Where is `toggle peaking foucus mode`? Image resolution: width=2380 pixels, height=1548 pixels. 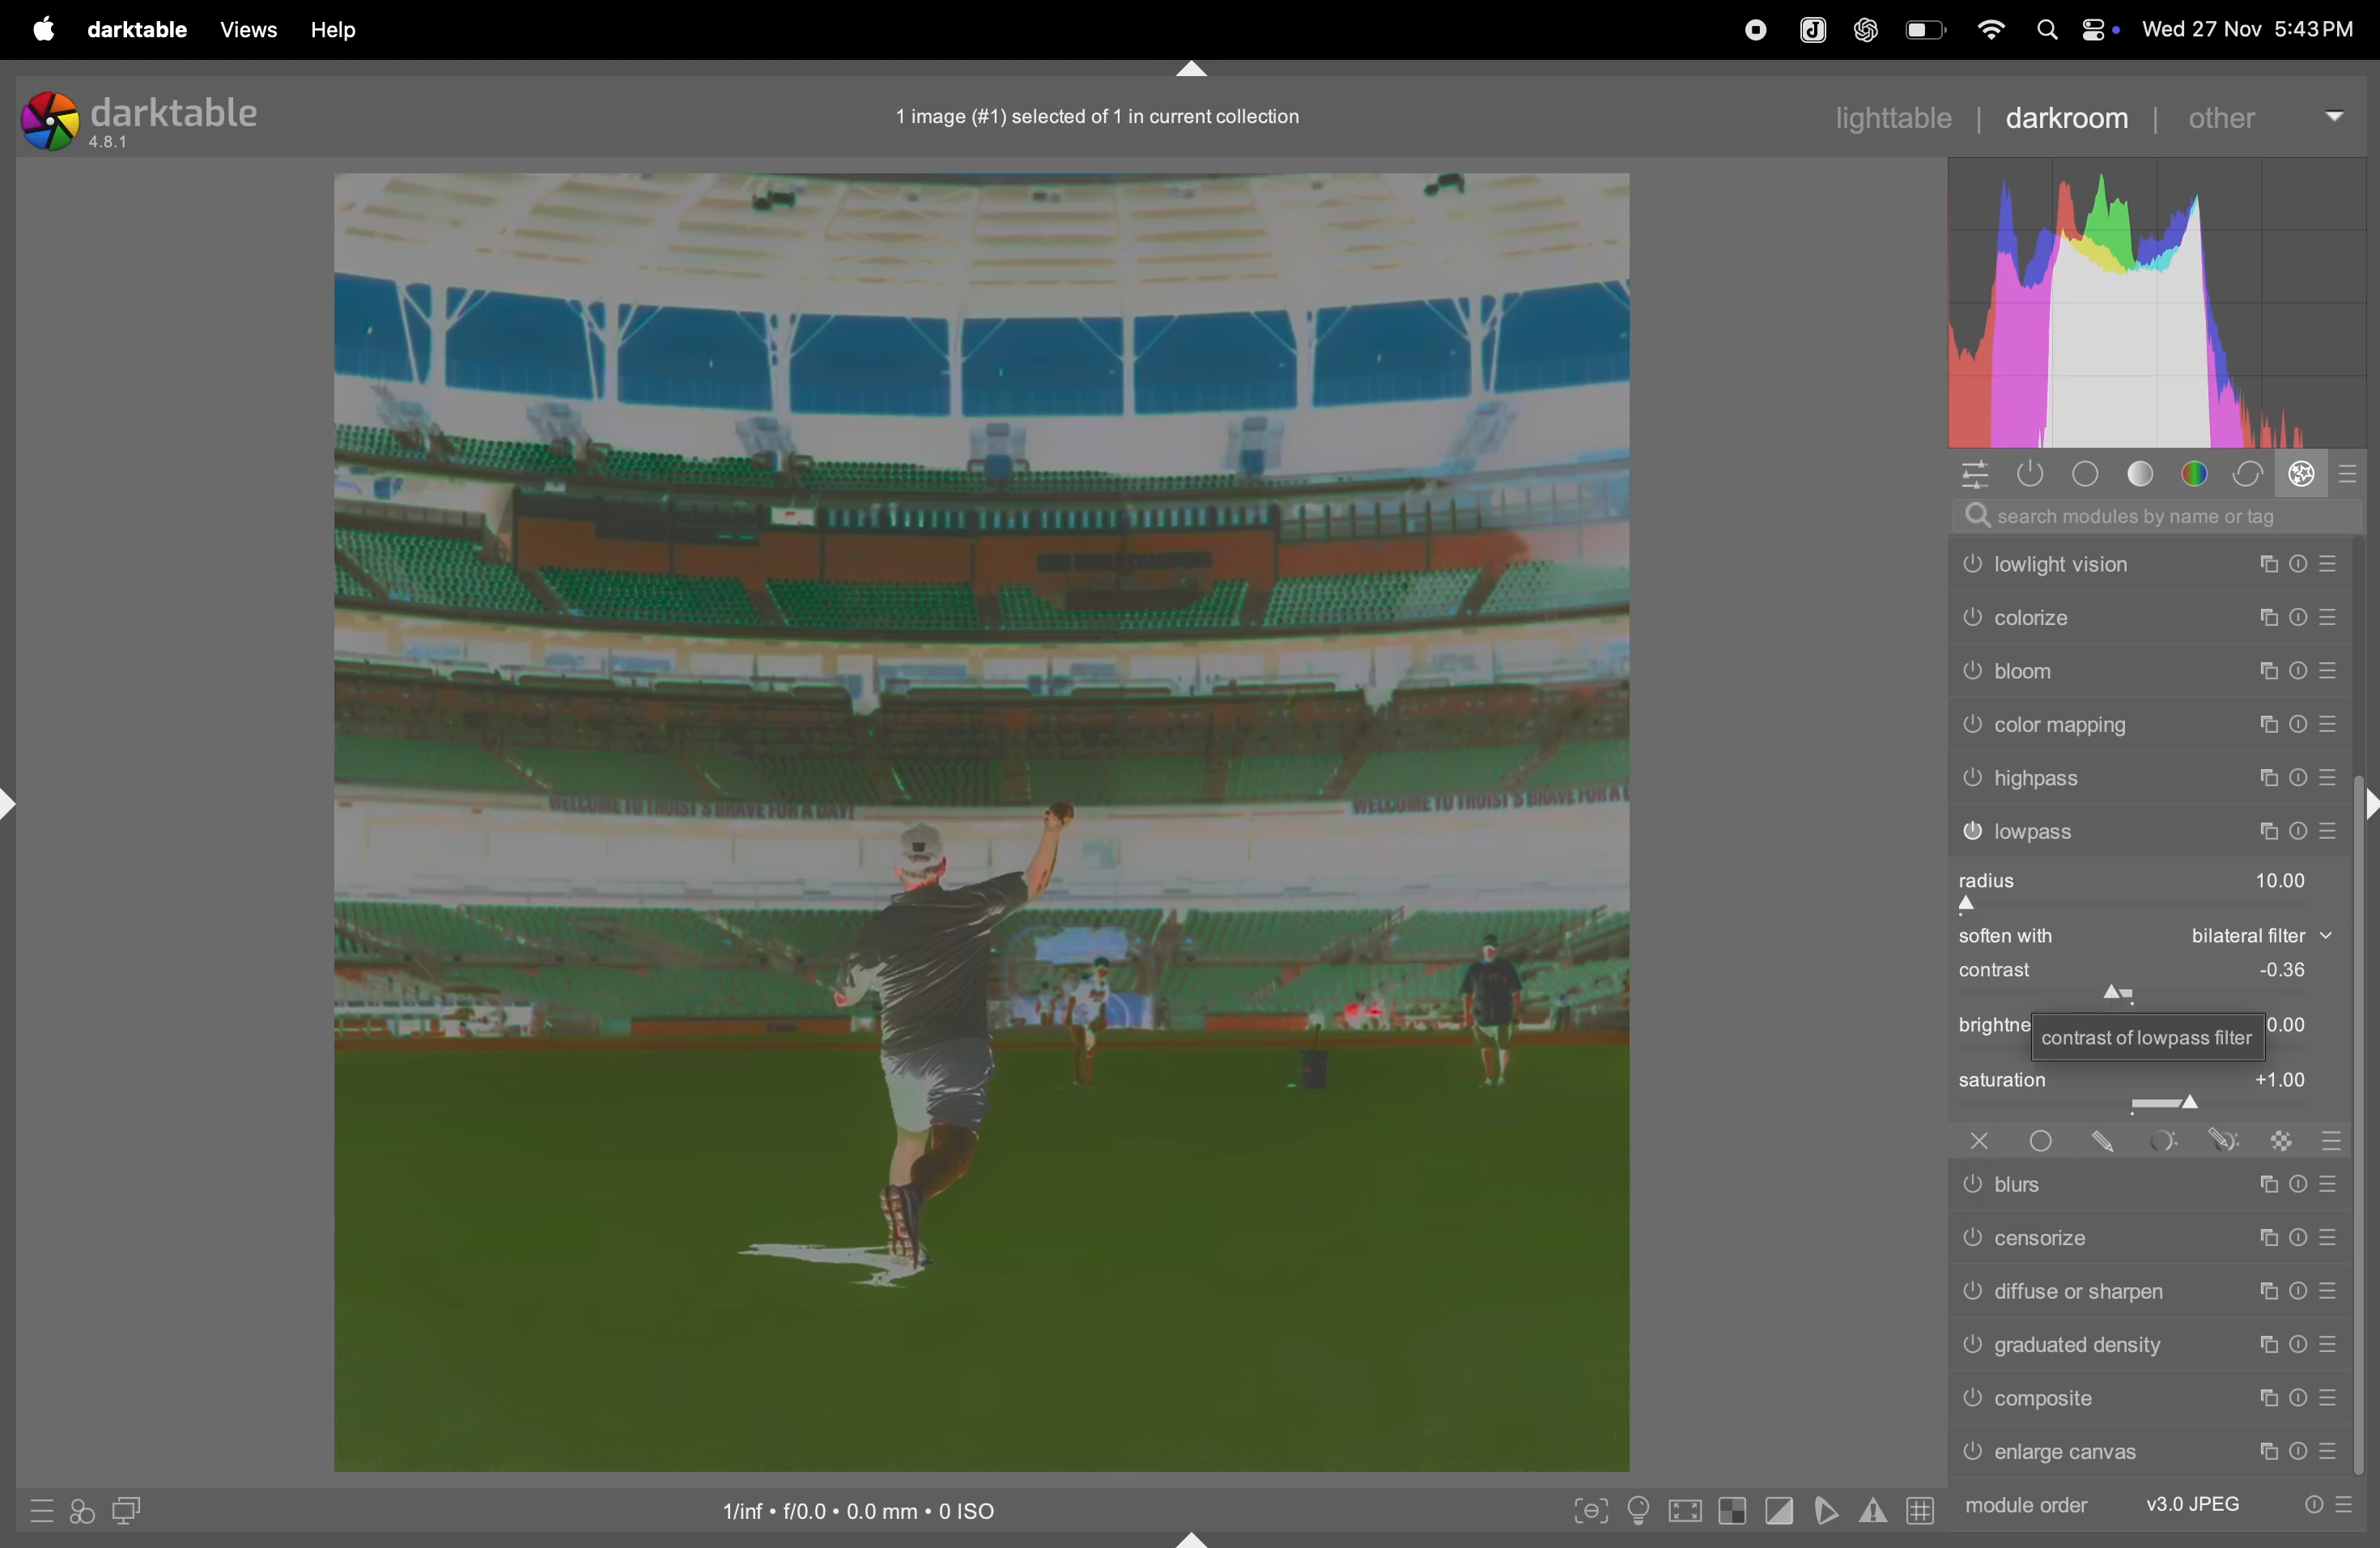 toggle peaking foucus mode is located at coordinates (1589, 1515).